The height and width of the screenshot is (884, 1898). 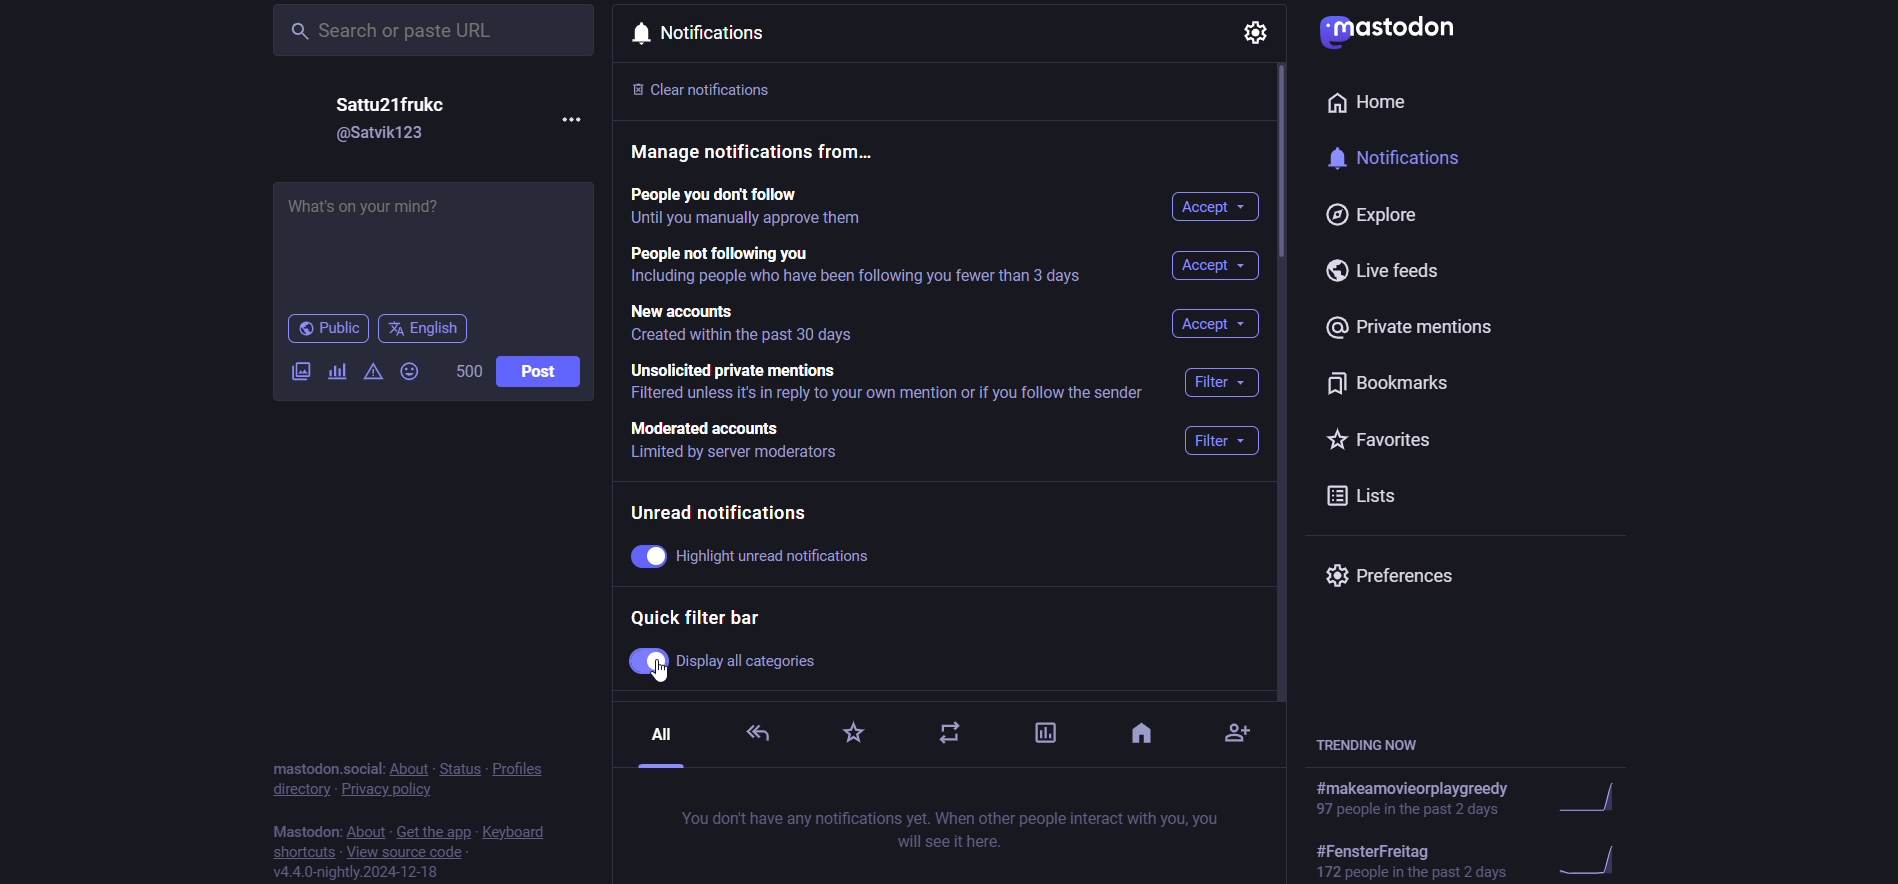 What do you see at coordinates (721, 511) in the screenshot?
I see `unread notification` at bounding box center [721, 511].